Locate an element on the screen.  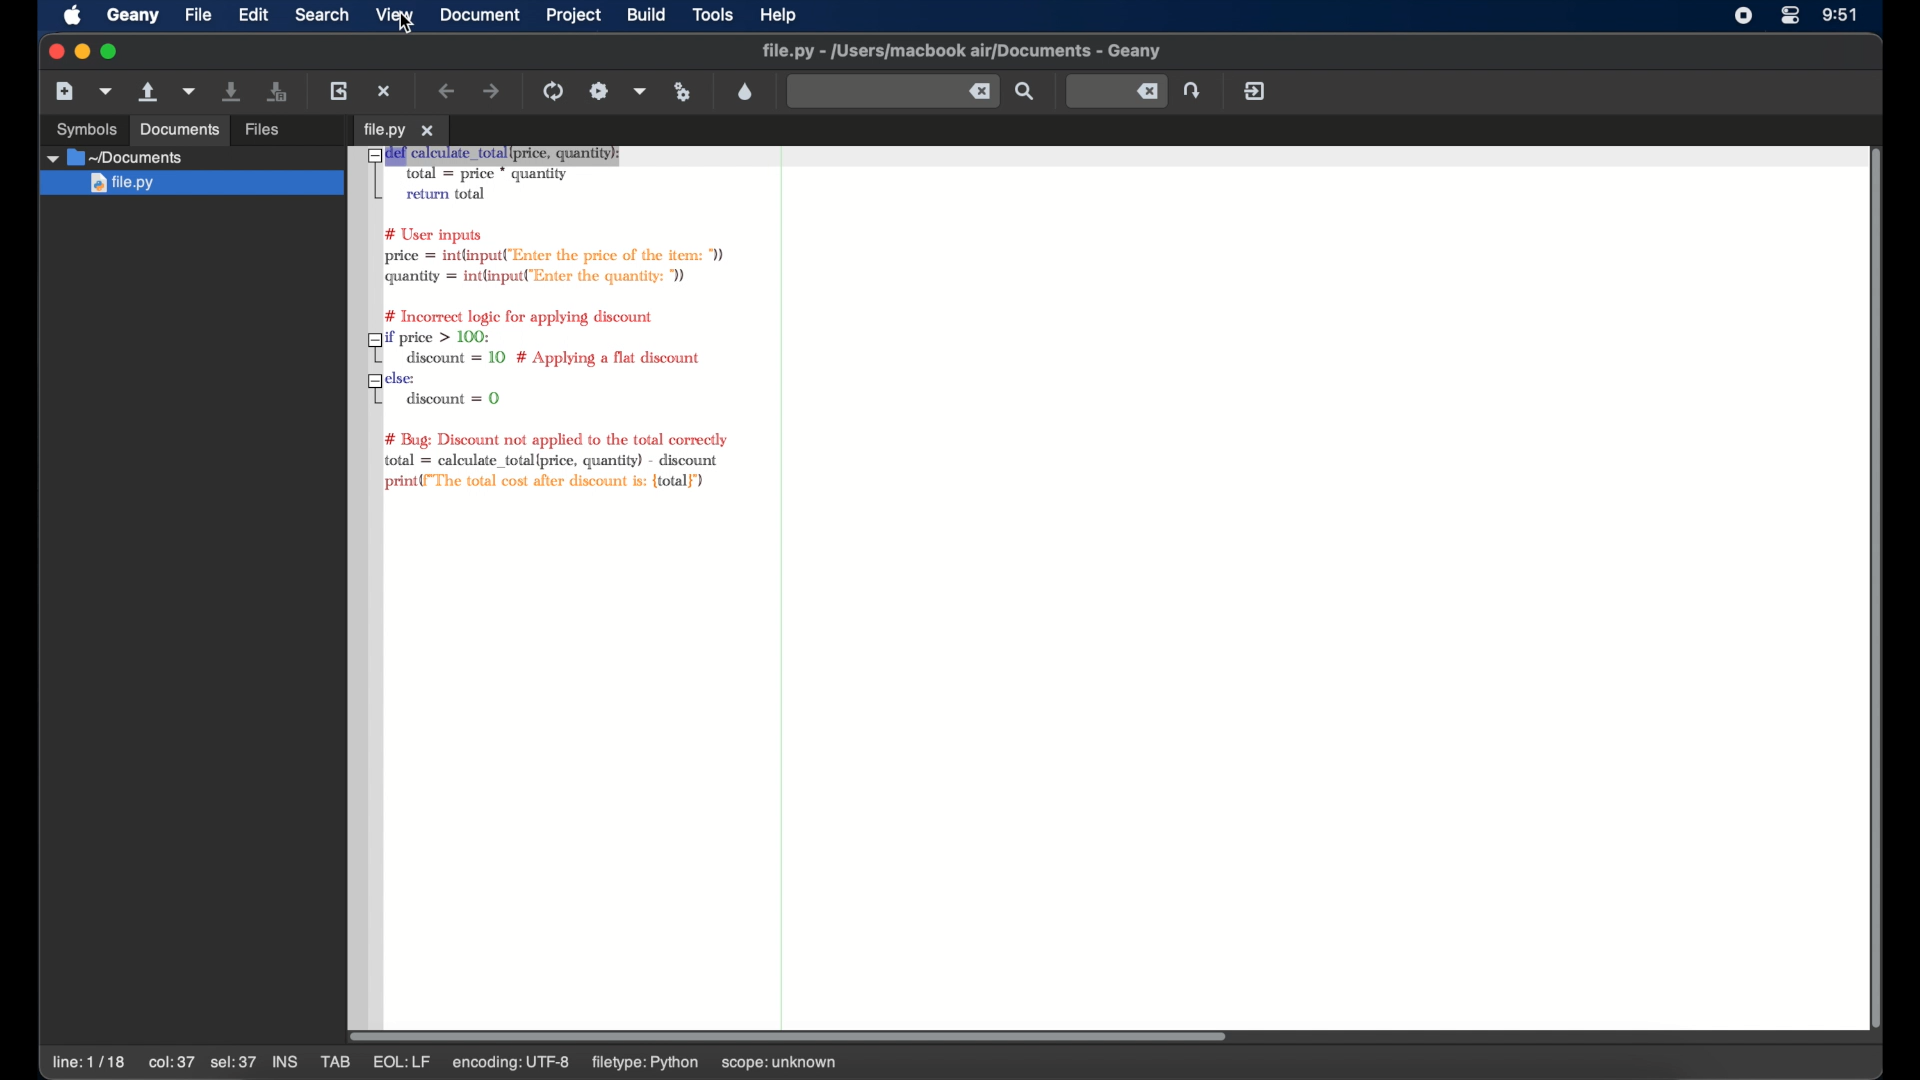
line: 1/18 is located at coordinates (89, 1062).